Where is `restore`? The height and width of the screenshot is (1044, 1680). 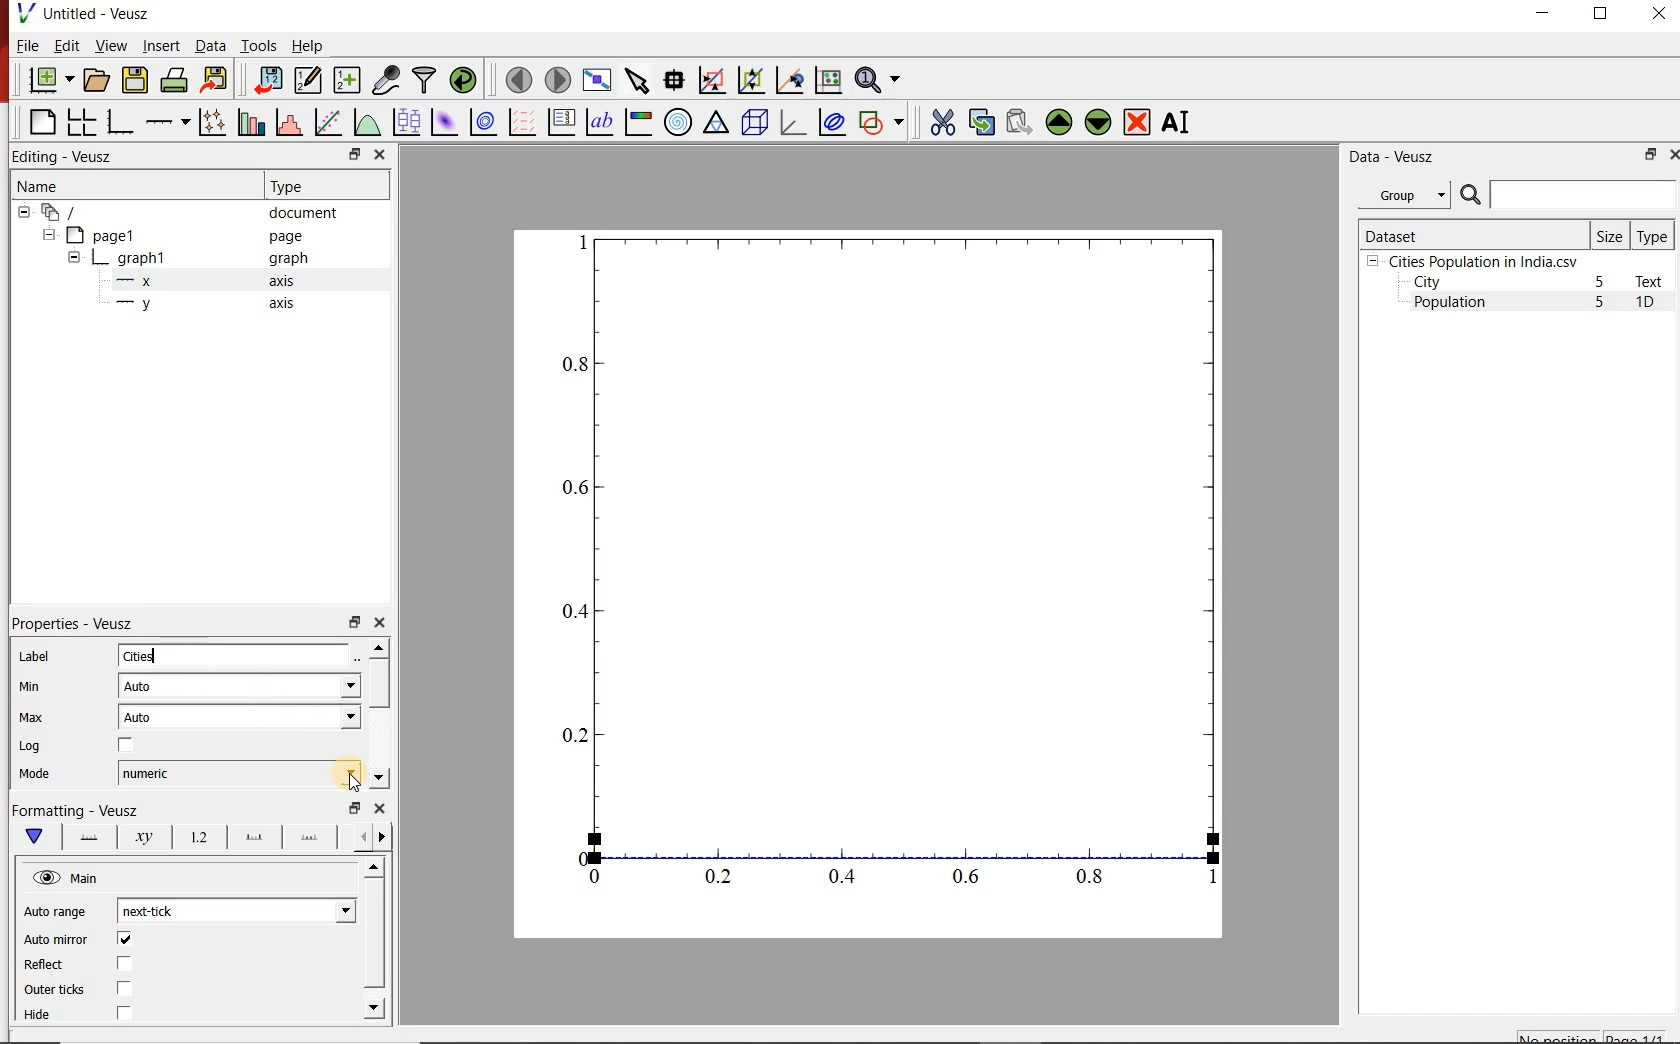 restore is located at coordinates (353, 808).